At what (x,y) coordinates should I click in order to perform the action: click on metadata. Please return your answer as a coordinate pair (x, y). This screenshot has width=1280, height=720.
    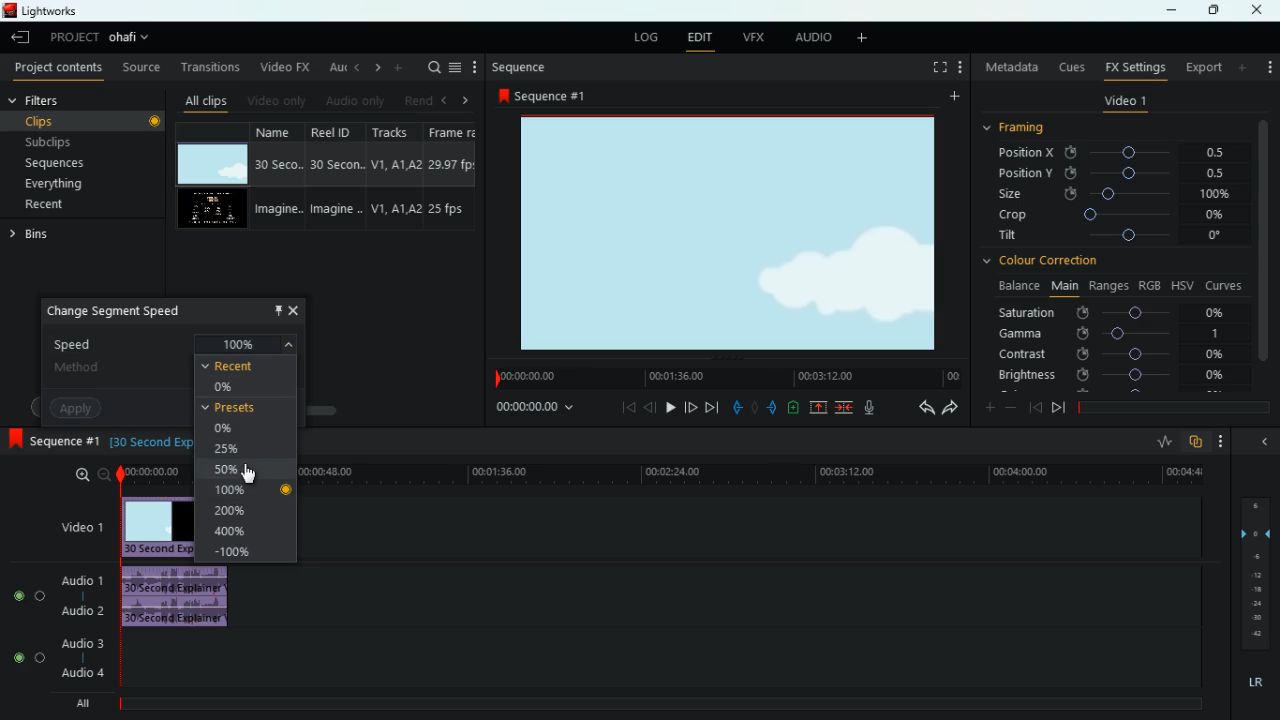
    Looking at the image, I should click on (1009, 69).